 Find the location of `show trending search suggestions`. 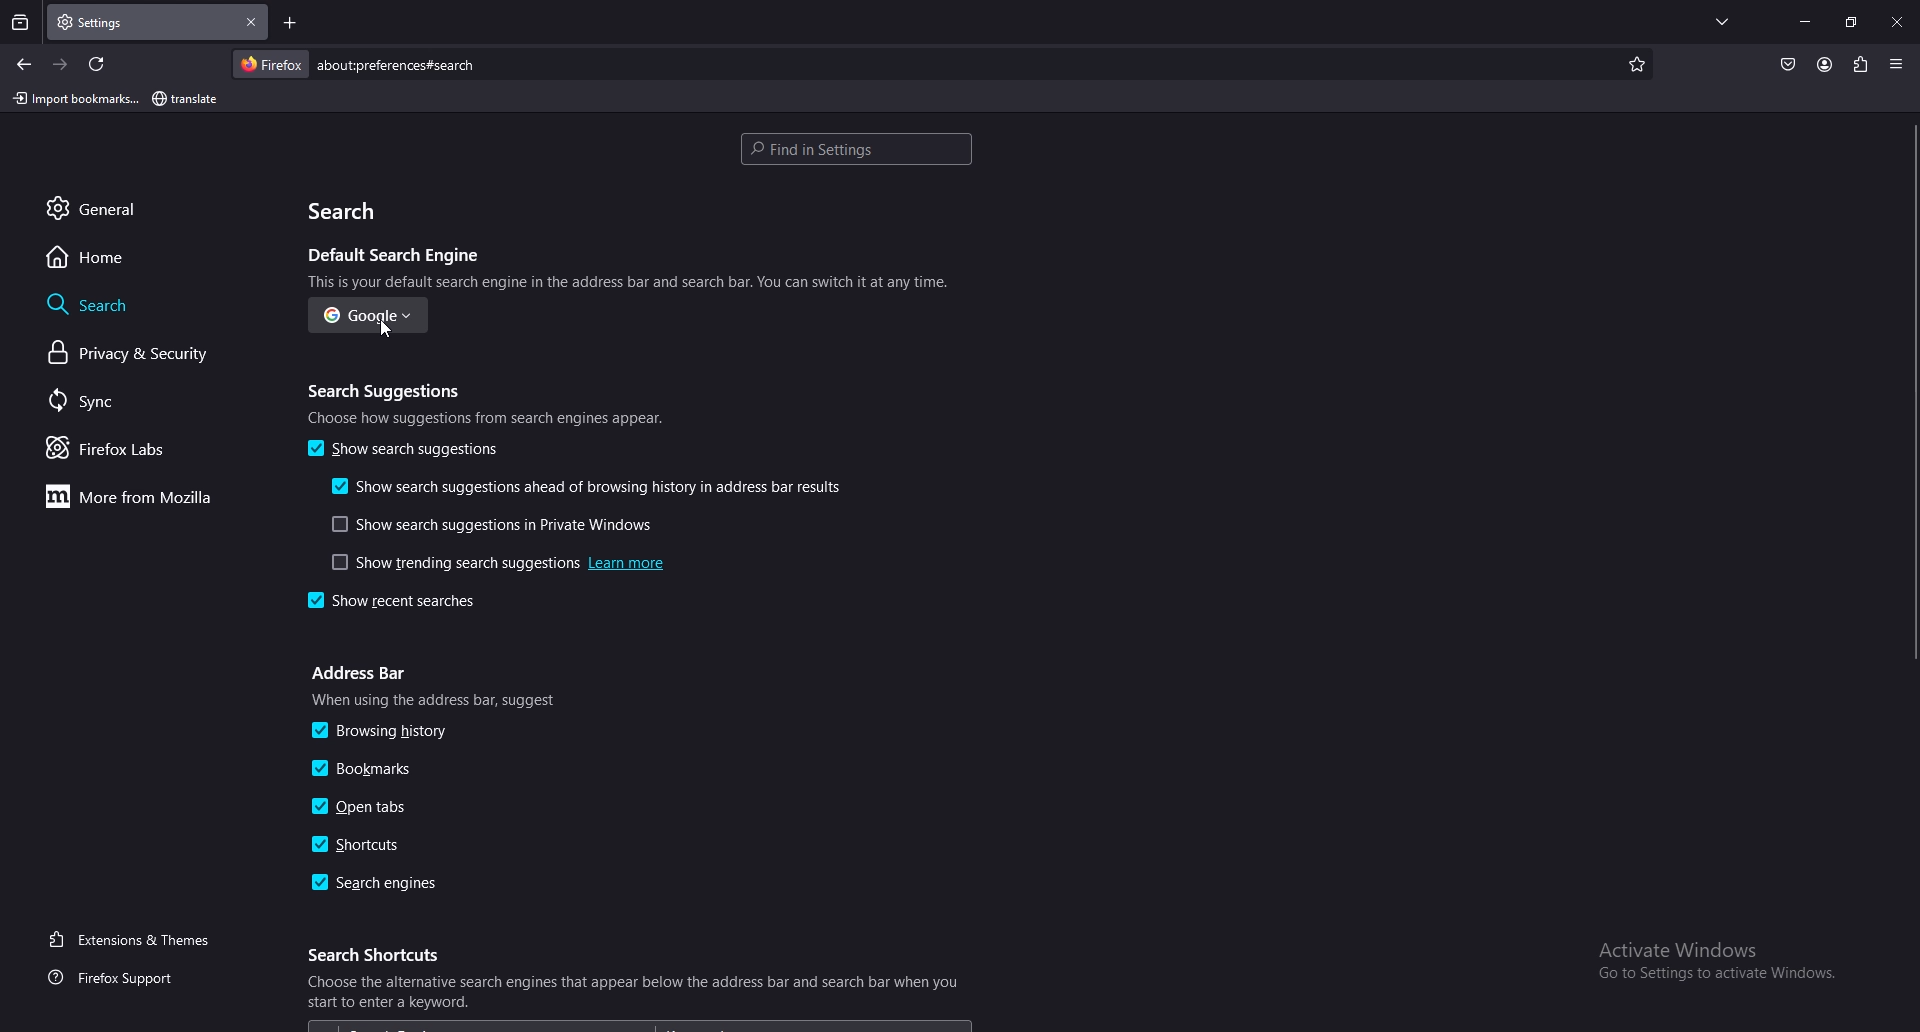

show trending search suggestions is located at coordinates (493, 562).